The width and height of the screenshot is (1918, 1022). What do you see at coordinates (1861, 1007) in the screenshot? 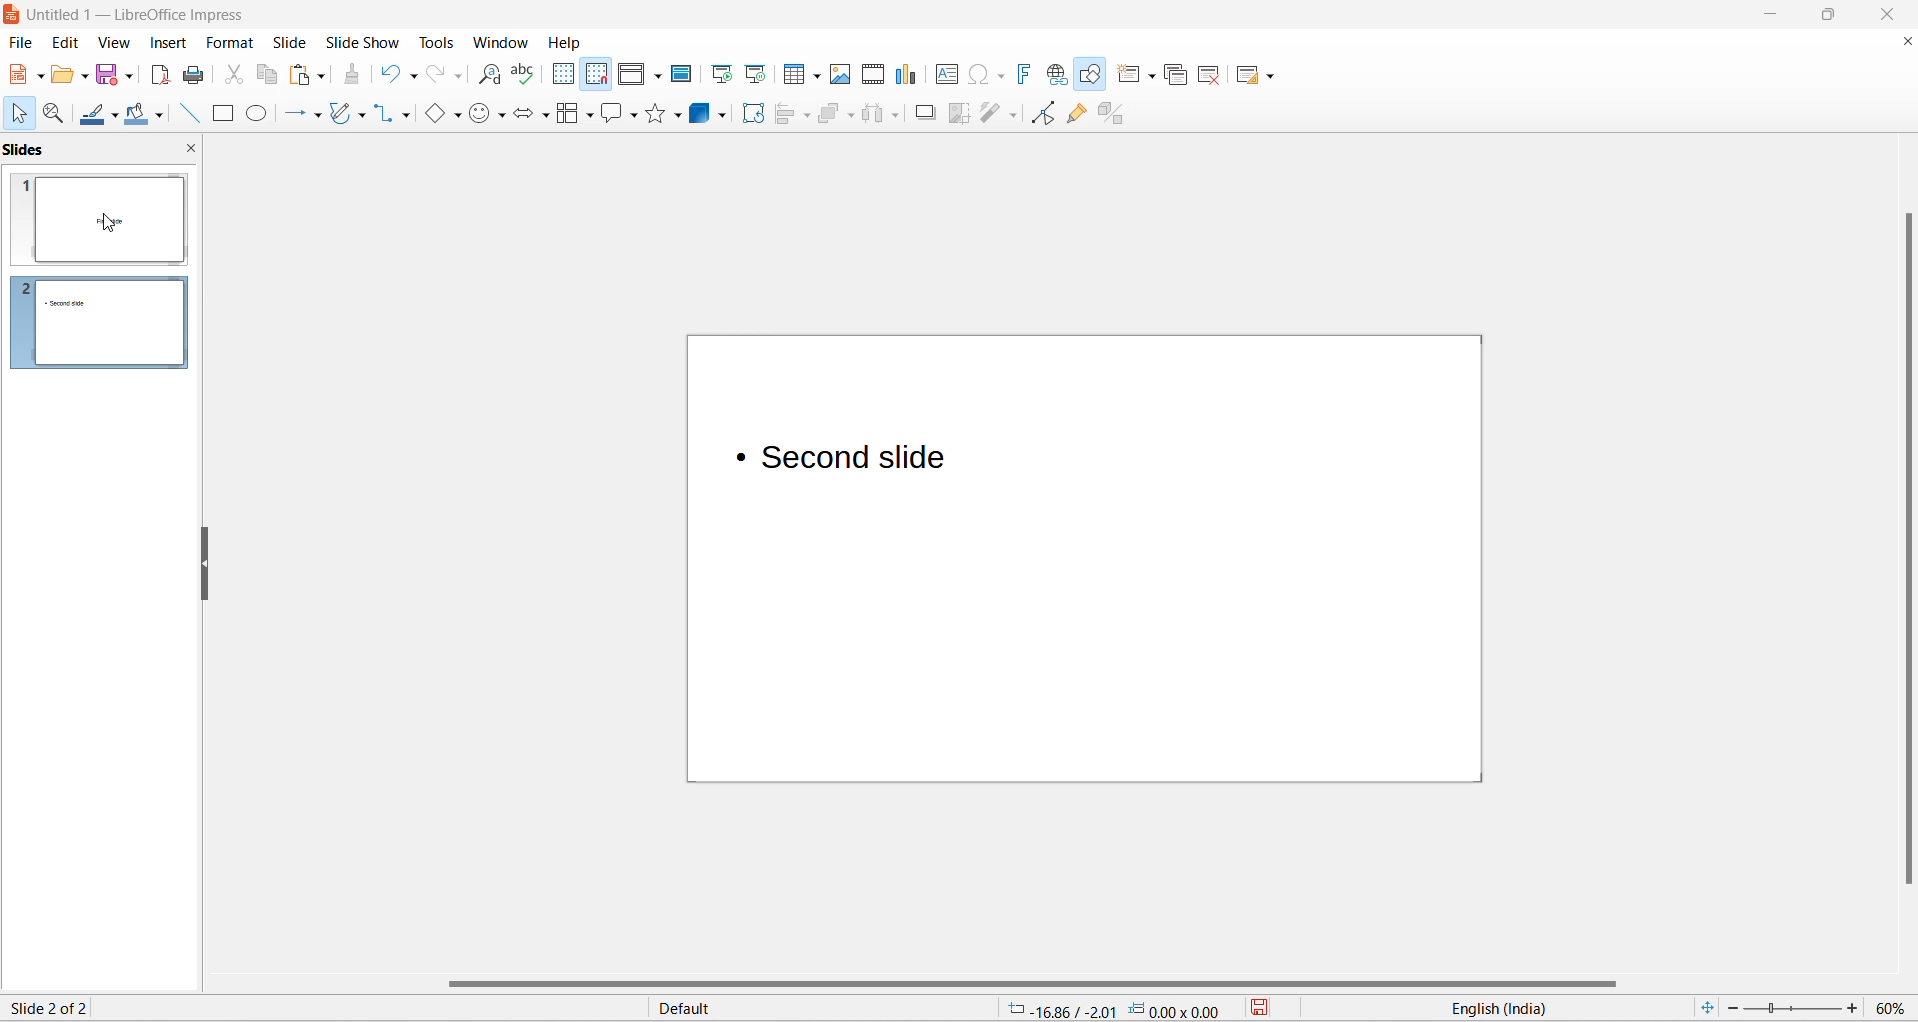
I see `increase zoom` at bounding box center [1861, 1007].